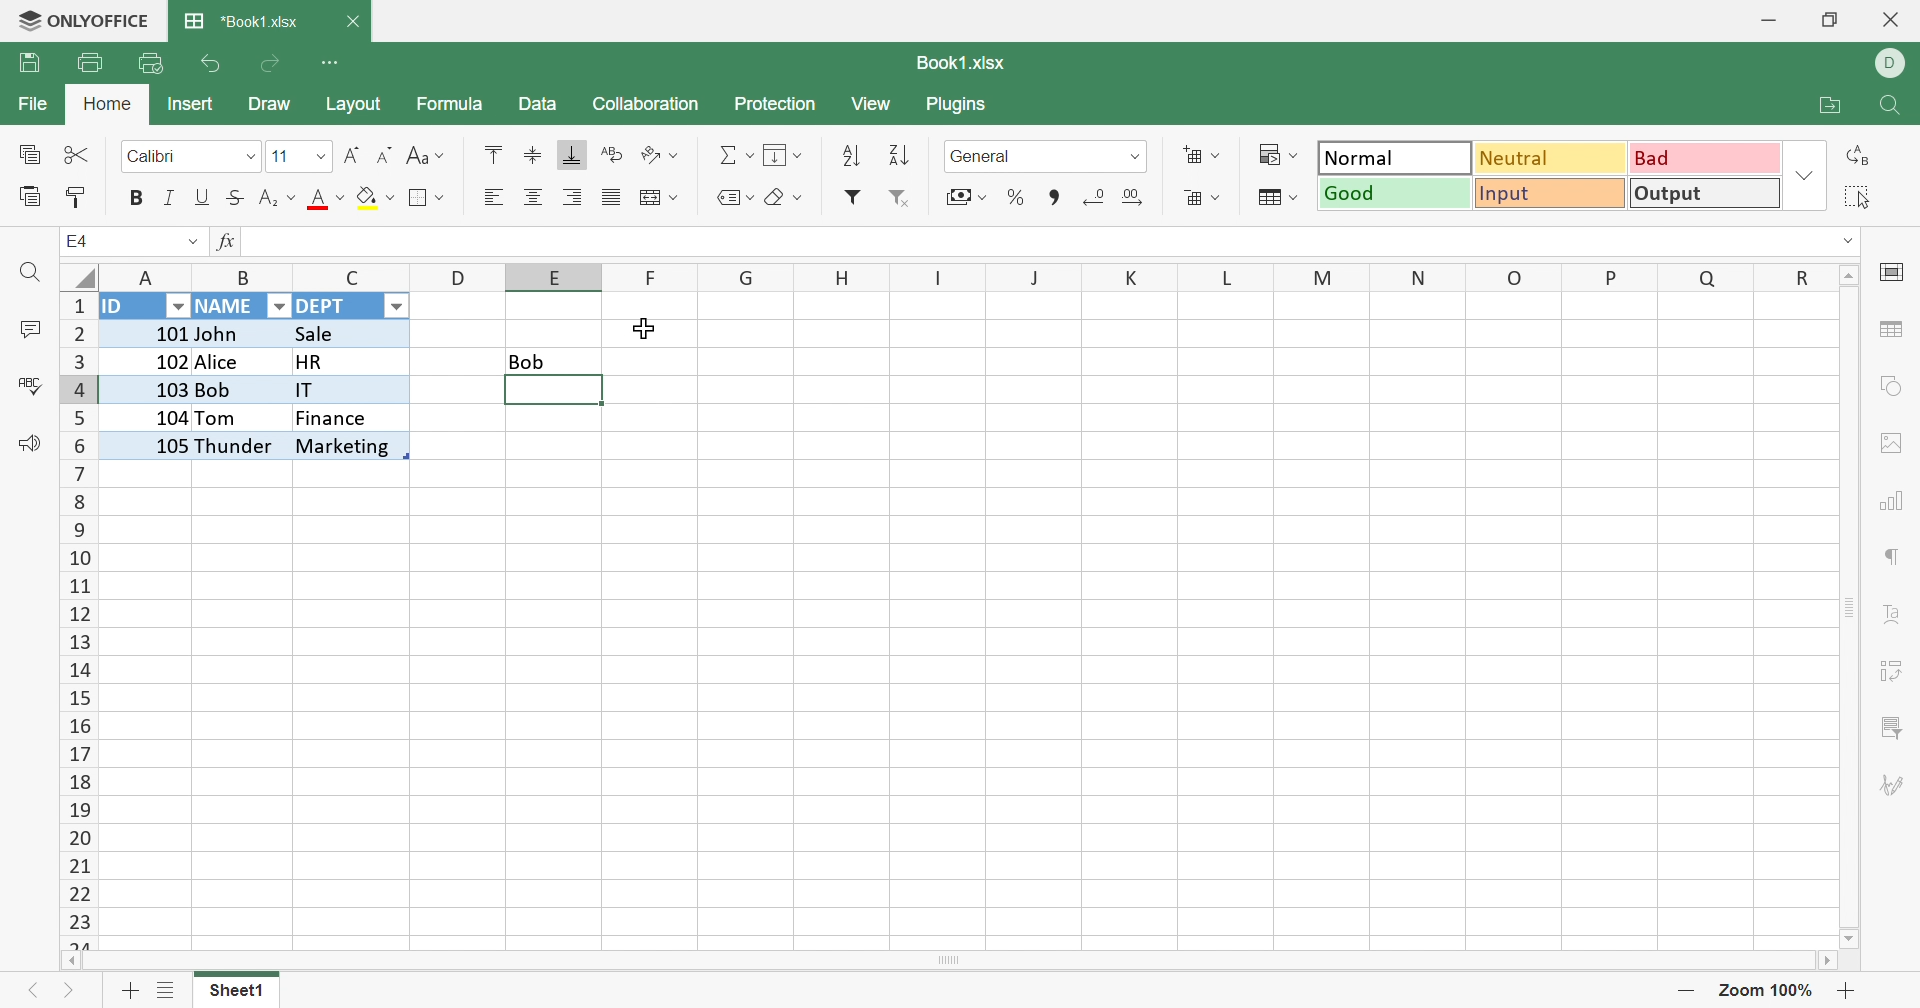 The width and height of the screenshot is (1920, 1008). I want to click on Format table as template, so click(1204, 198).